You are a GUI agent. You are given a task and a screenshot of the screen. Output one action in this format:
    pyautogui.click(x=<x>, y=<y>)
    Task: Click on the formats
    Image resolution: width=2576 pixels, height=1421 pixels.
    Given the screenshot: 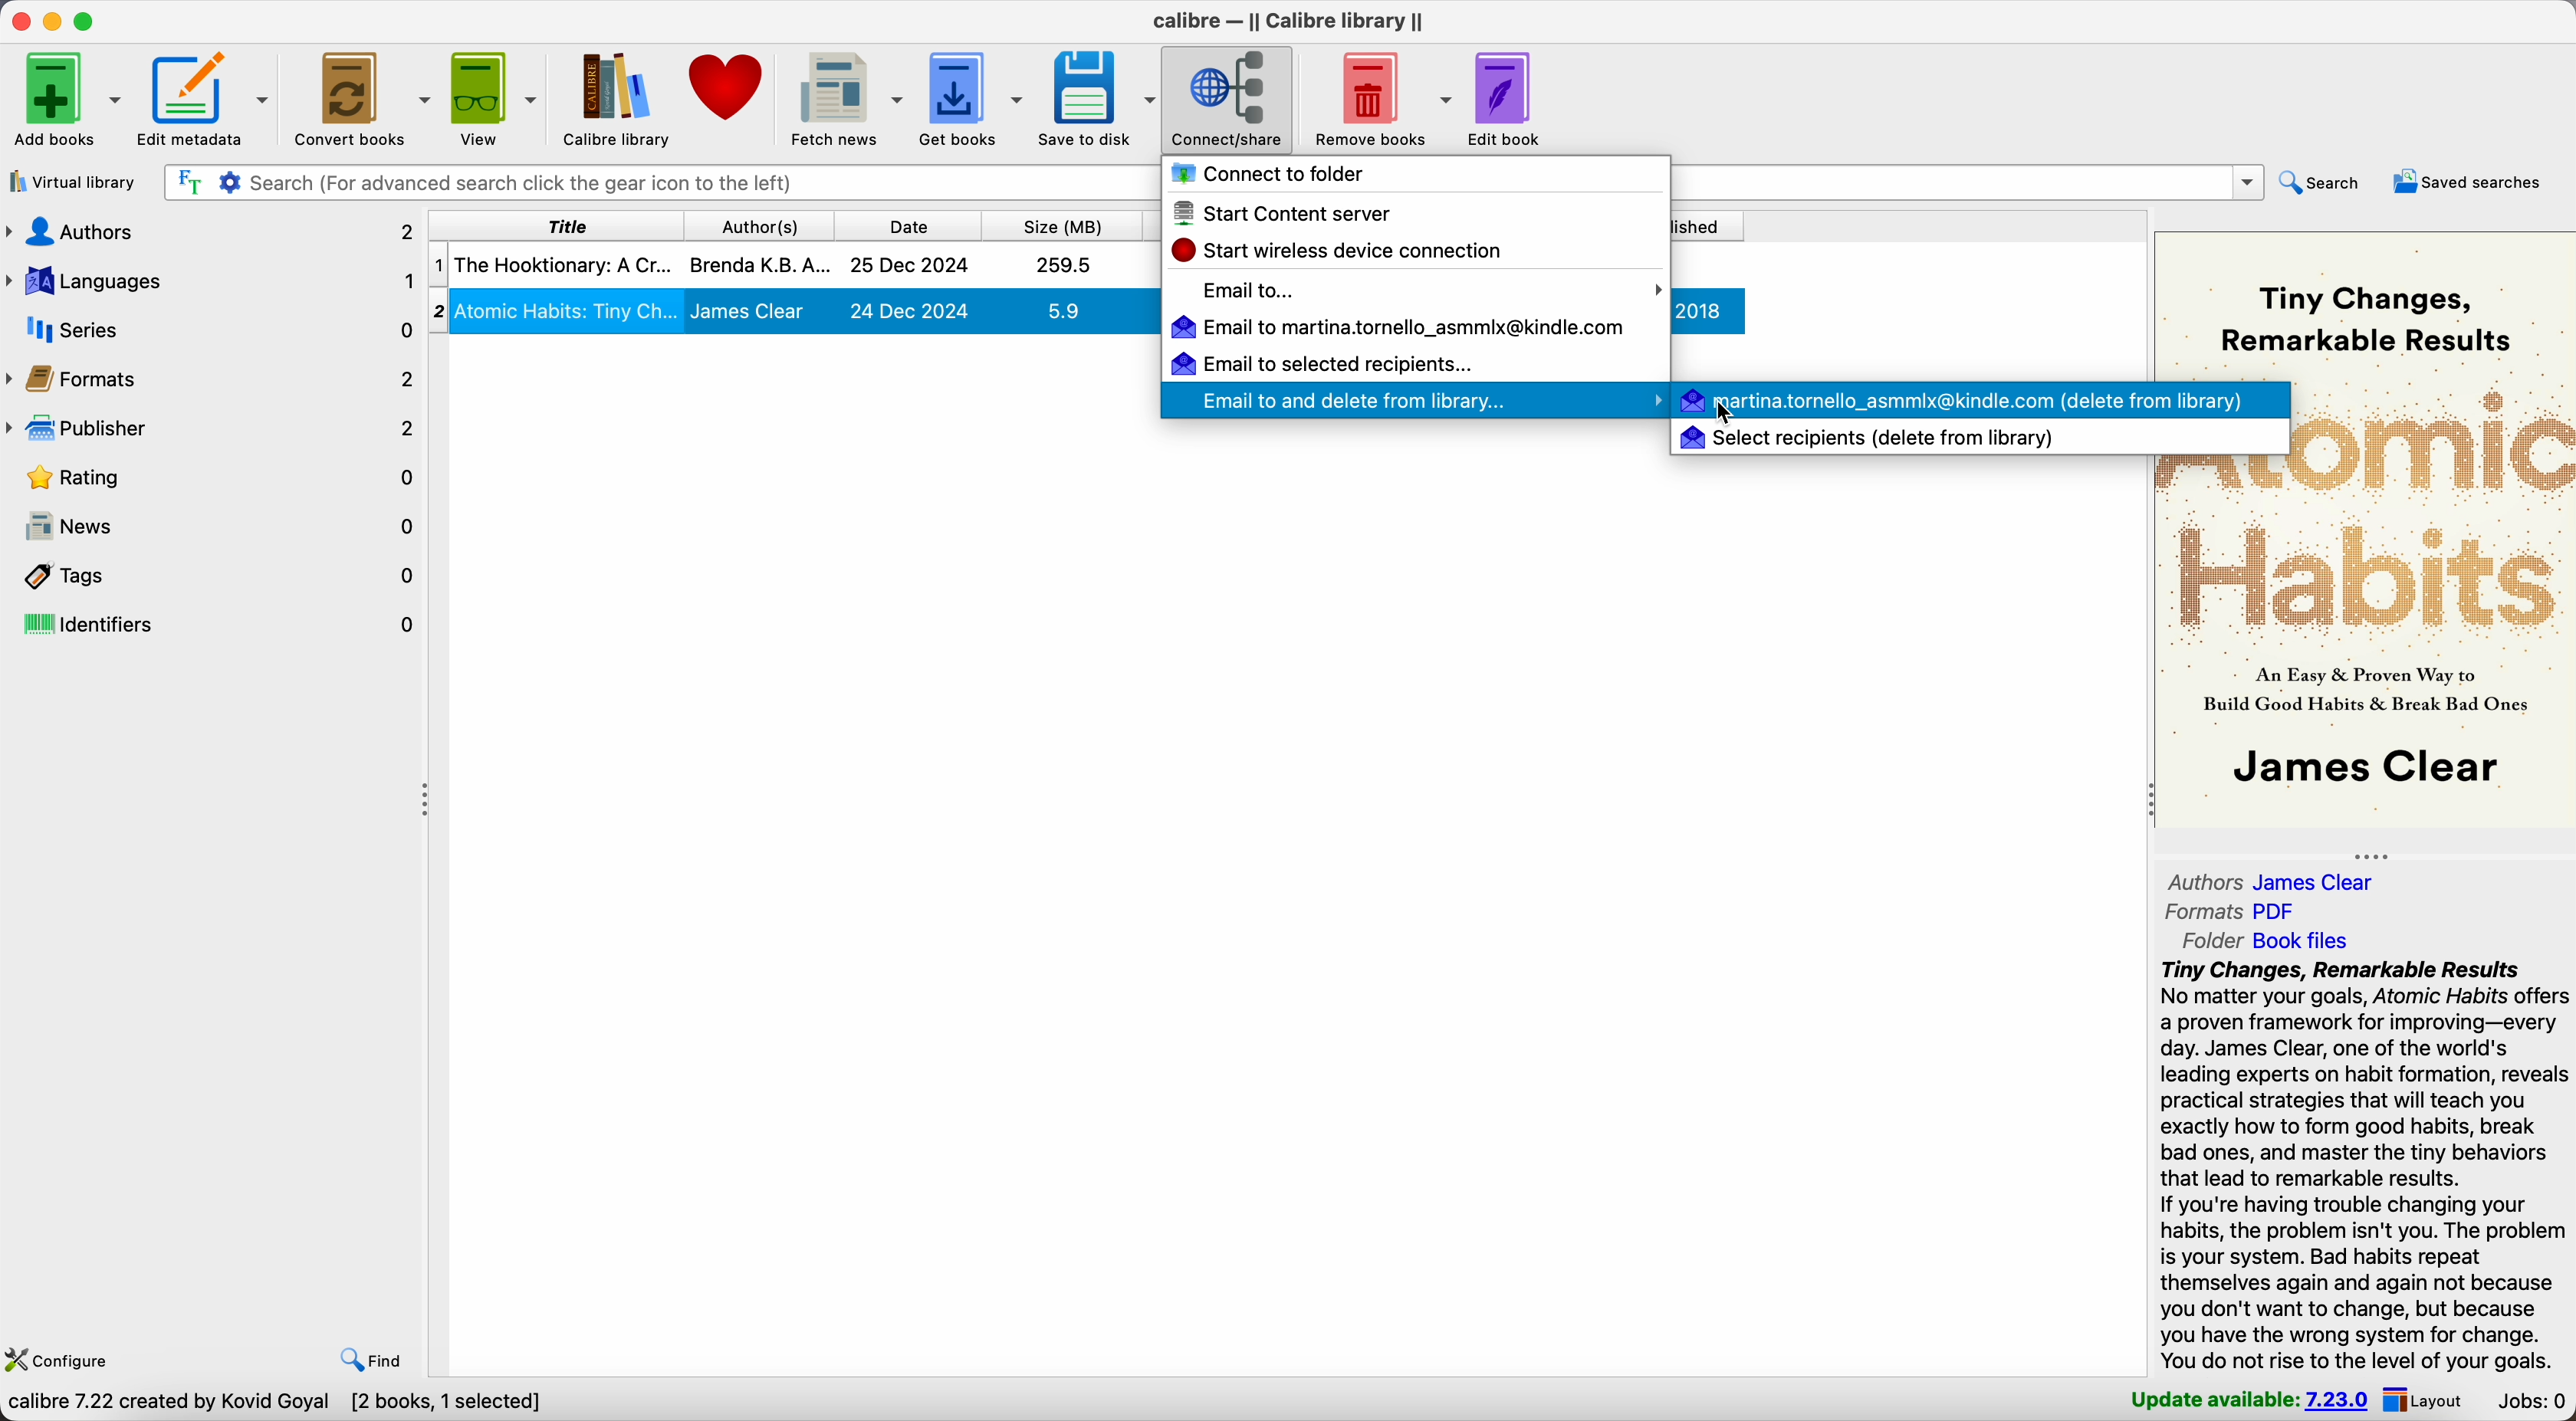 What is the action you would take?
    pyautogui.click(x=2232, y=912)
    